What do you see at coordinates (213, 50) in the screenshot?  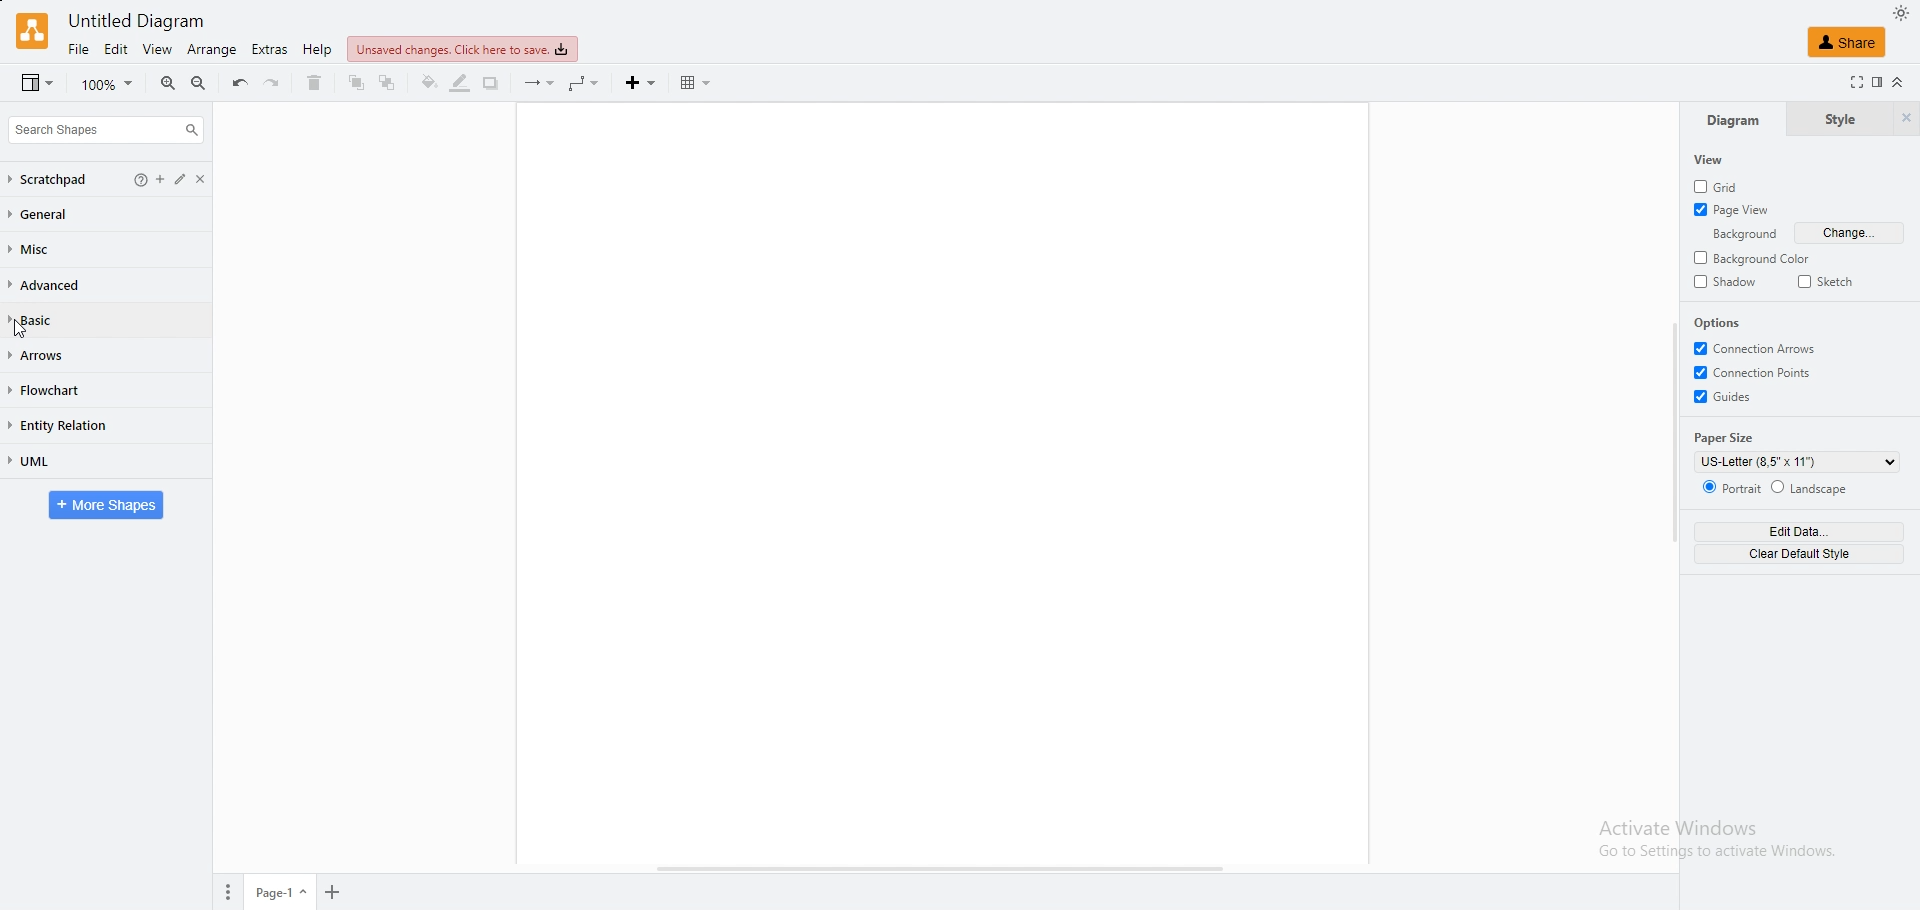 I see `arrange` at bounding box center [213, 50].